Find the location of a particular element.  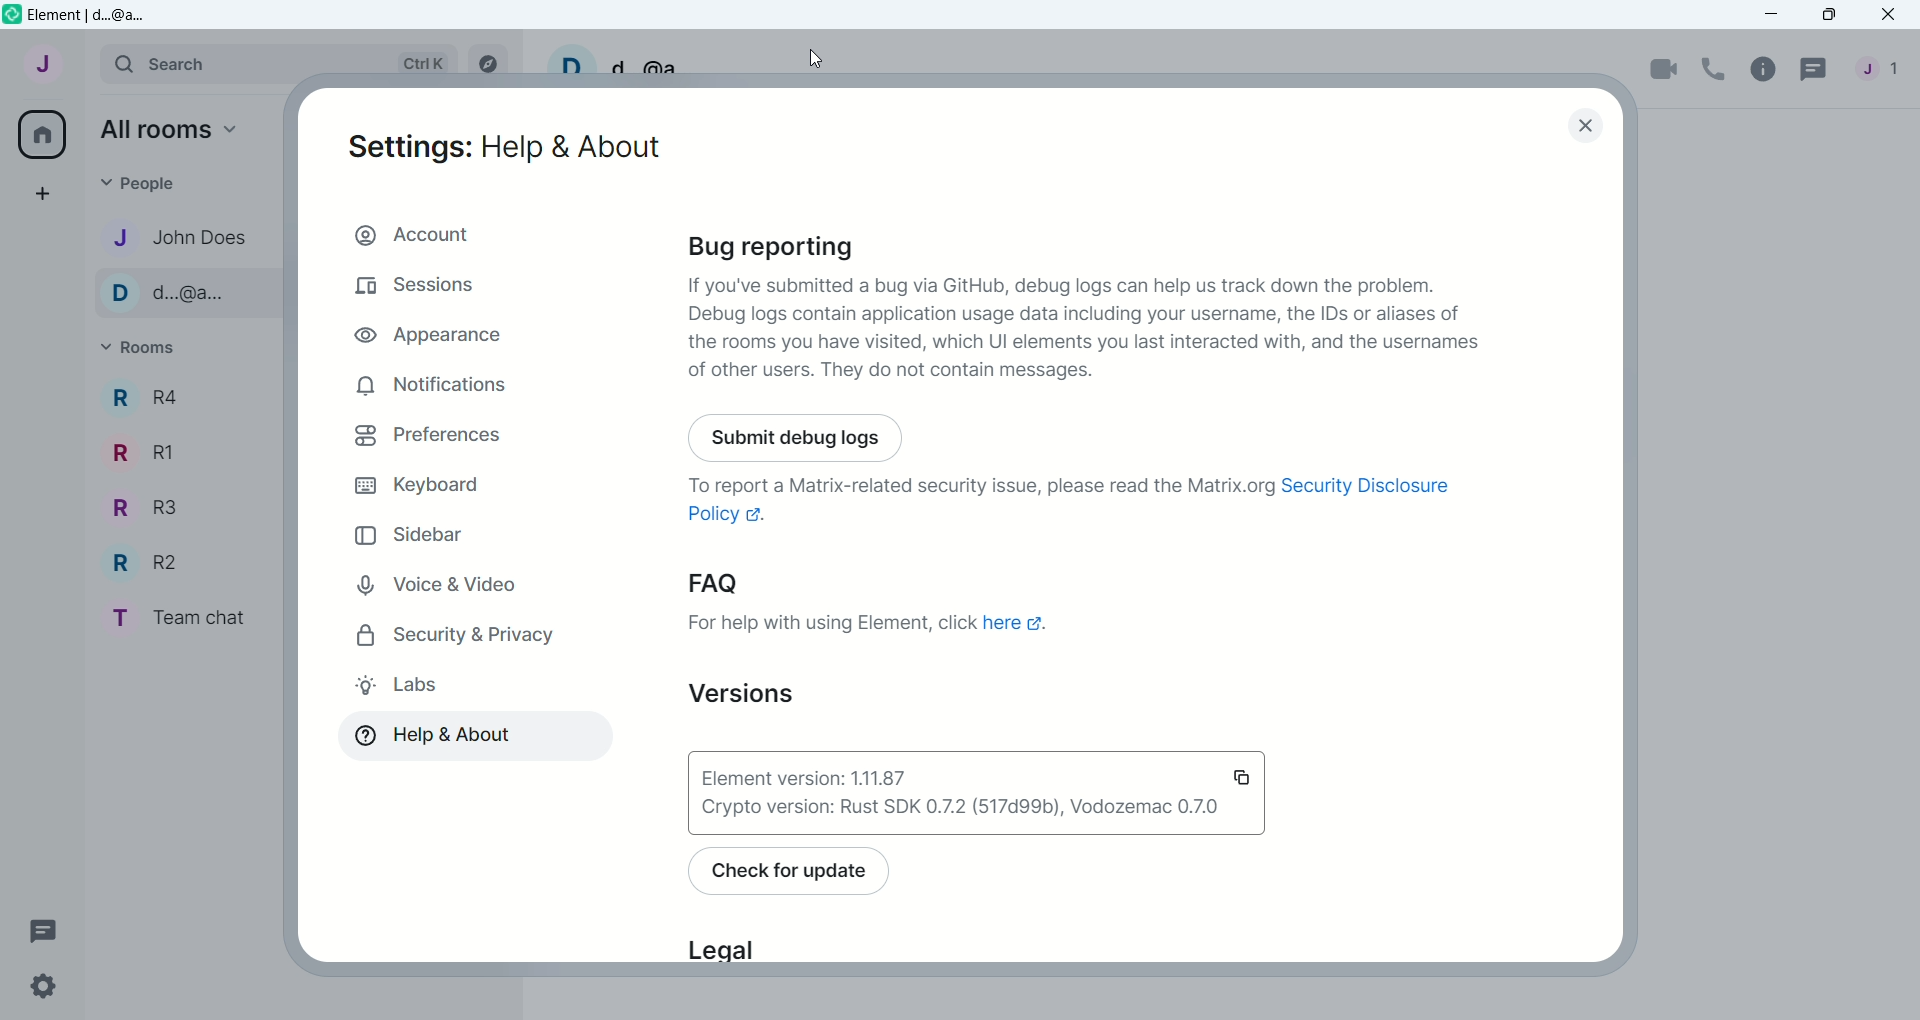

Labs is located at coordinates (406, 687).